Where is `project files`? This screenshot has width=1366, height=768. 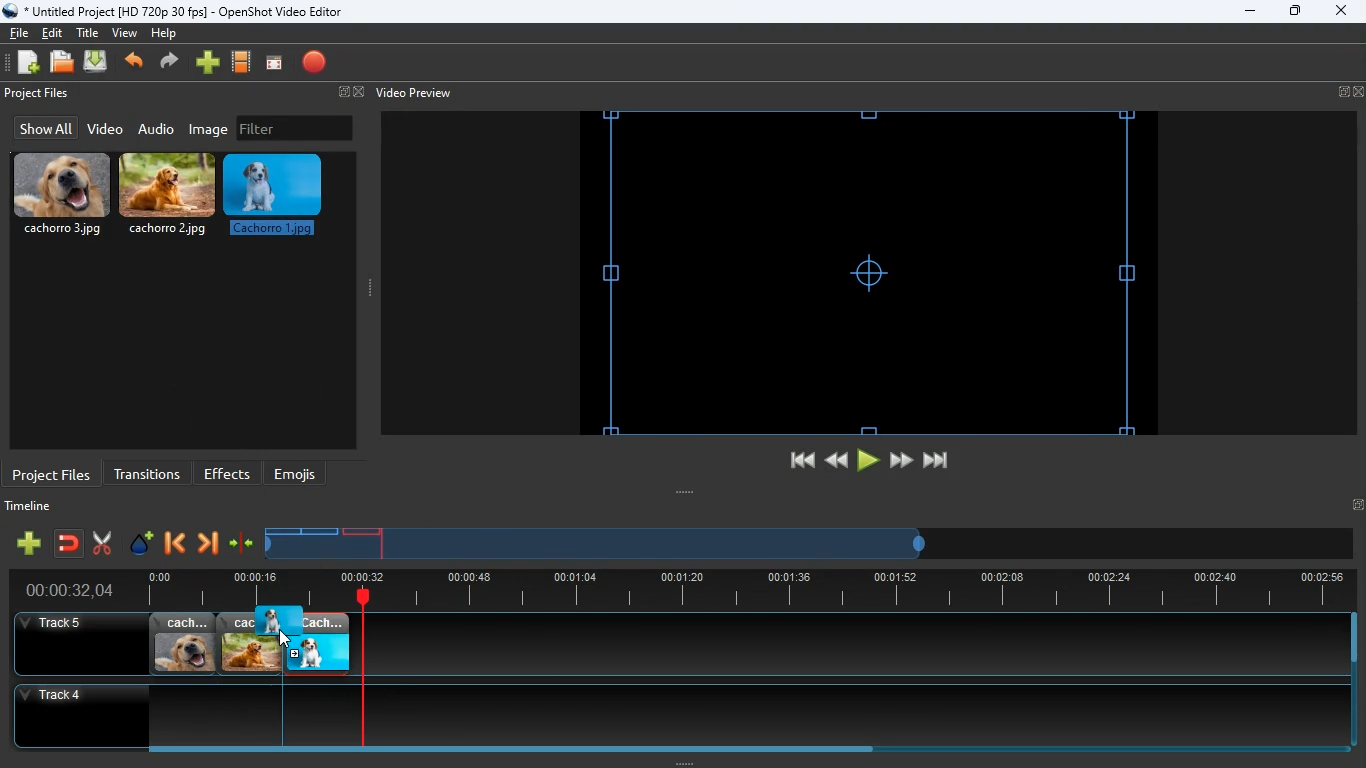
project files is located at coordinates (39, 94).